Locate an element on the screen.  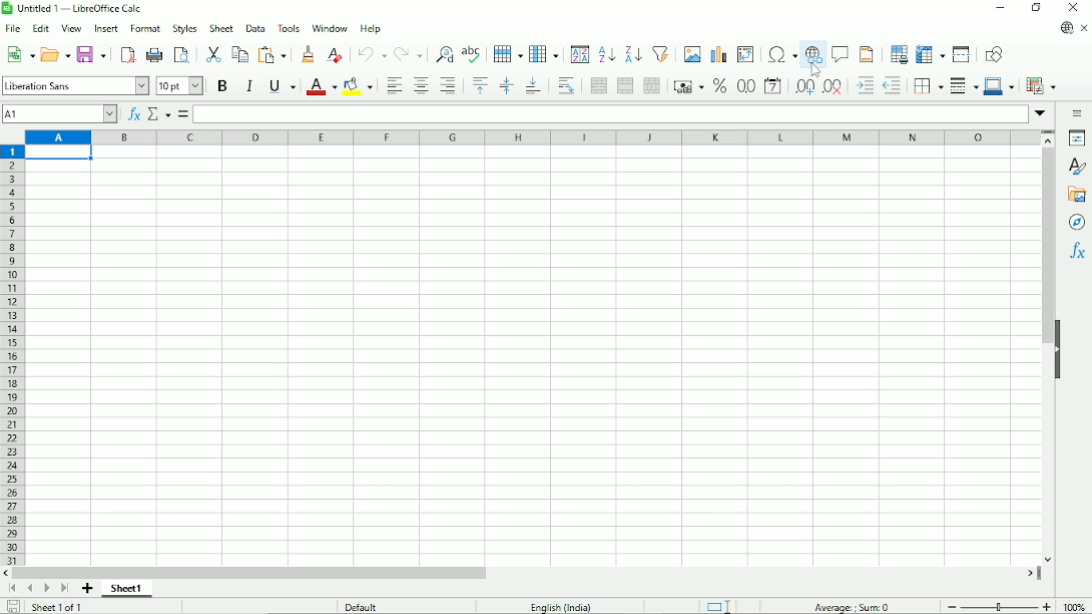
Align center is located at coordinates (421, 86).